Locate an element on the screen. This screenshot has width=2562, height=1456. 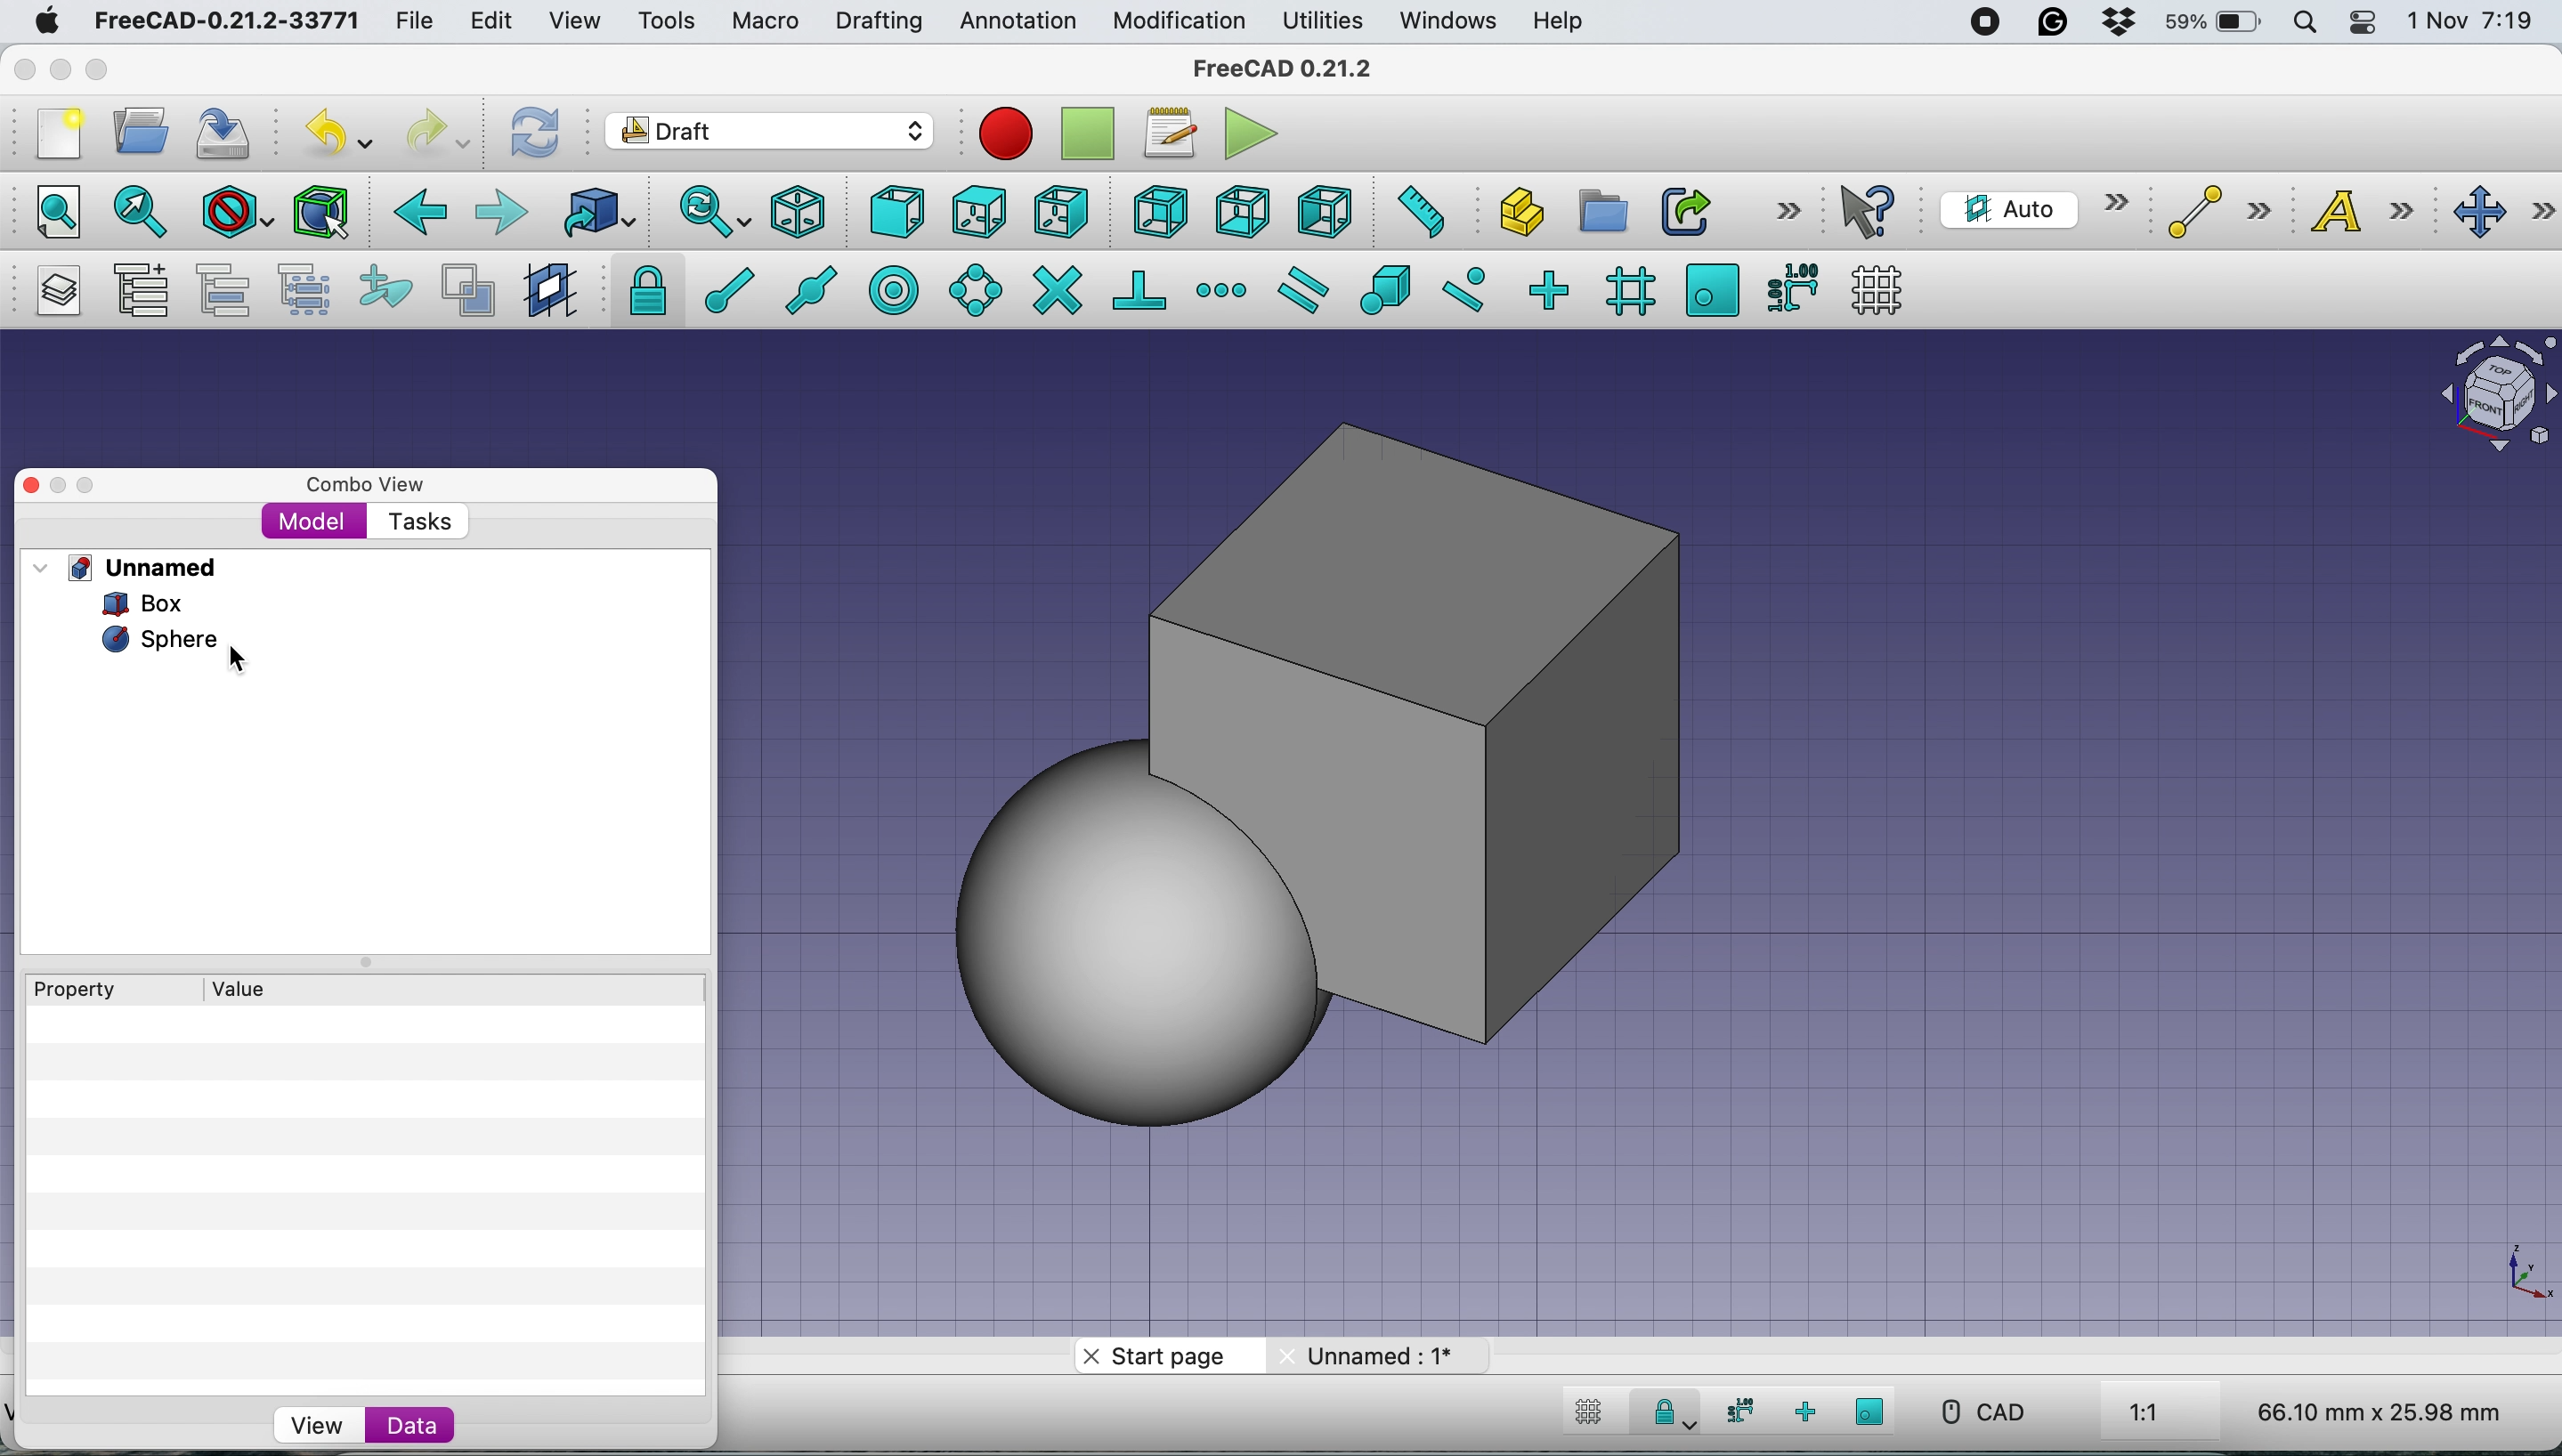
tasks is located at coordinates (417, 523).